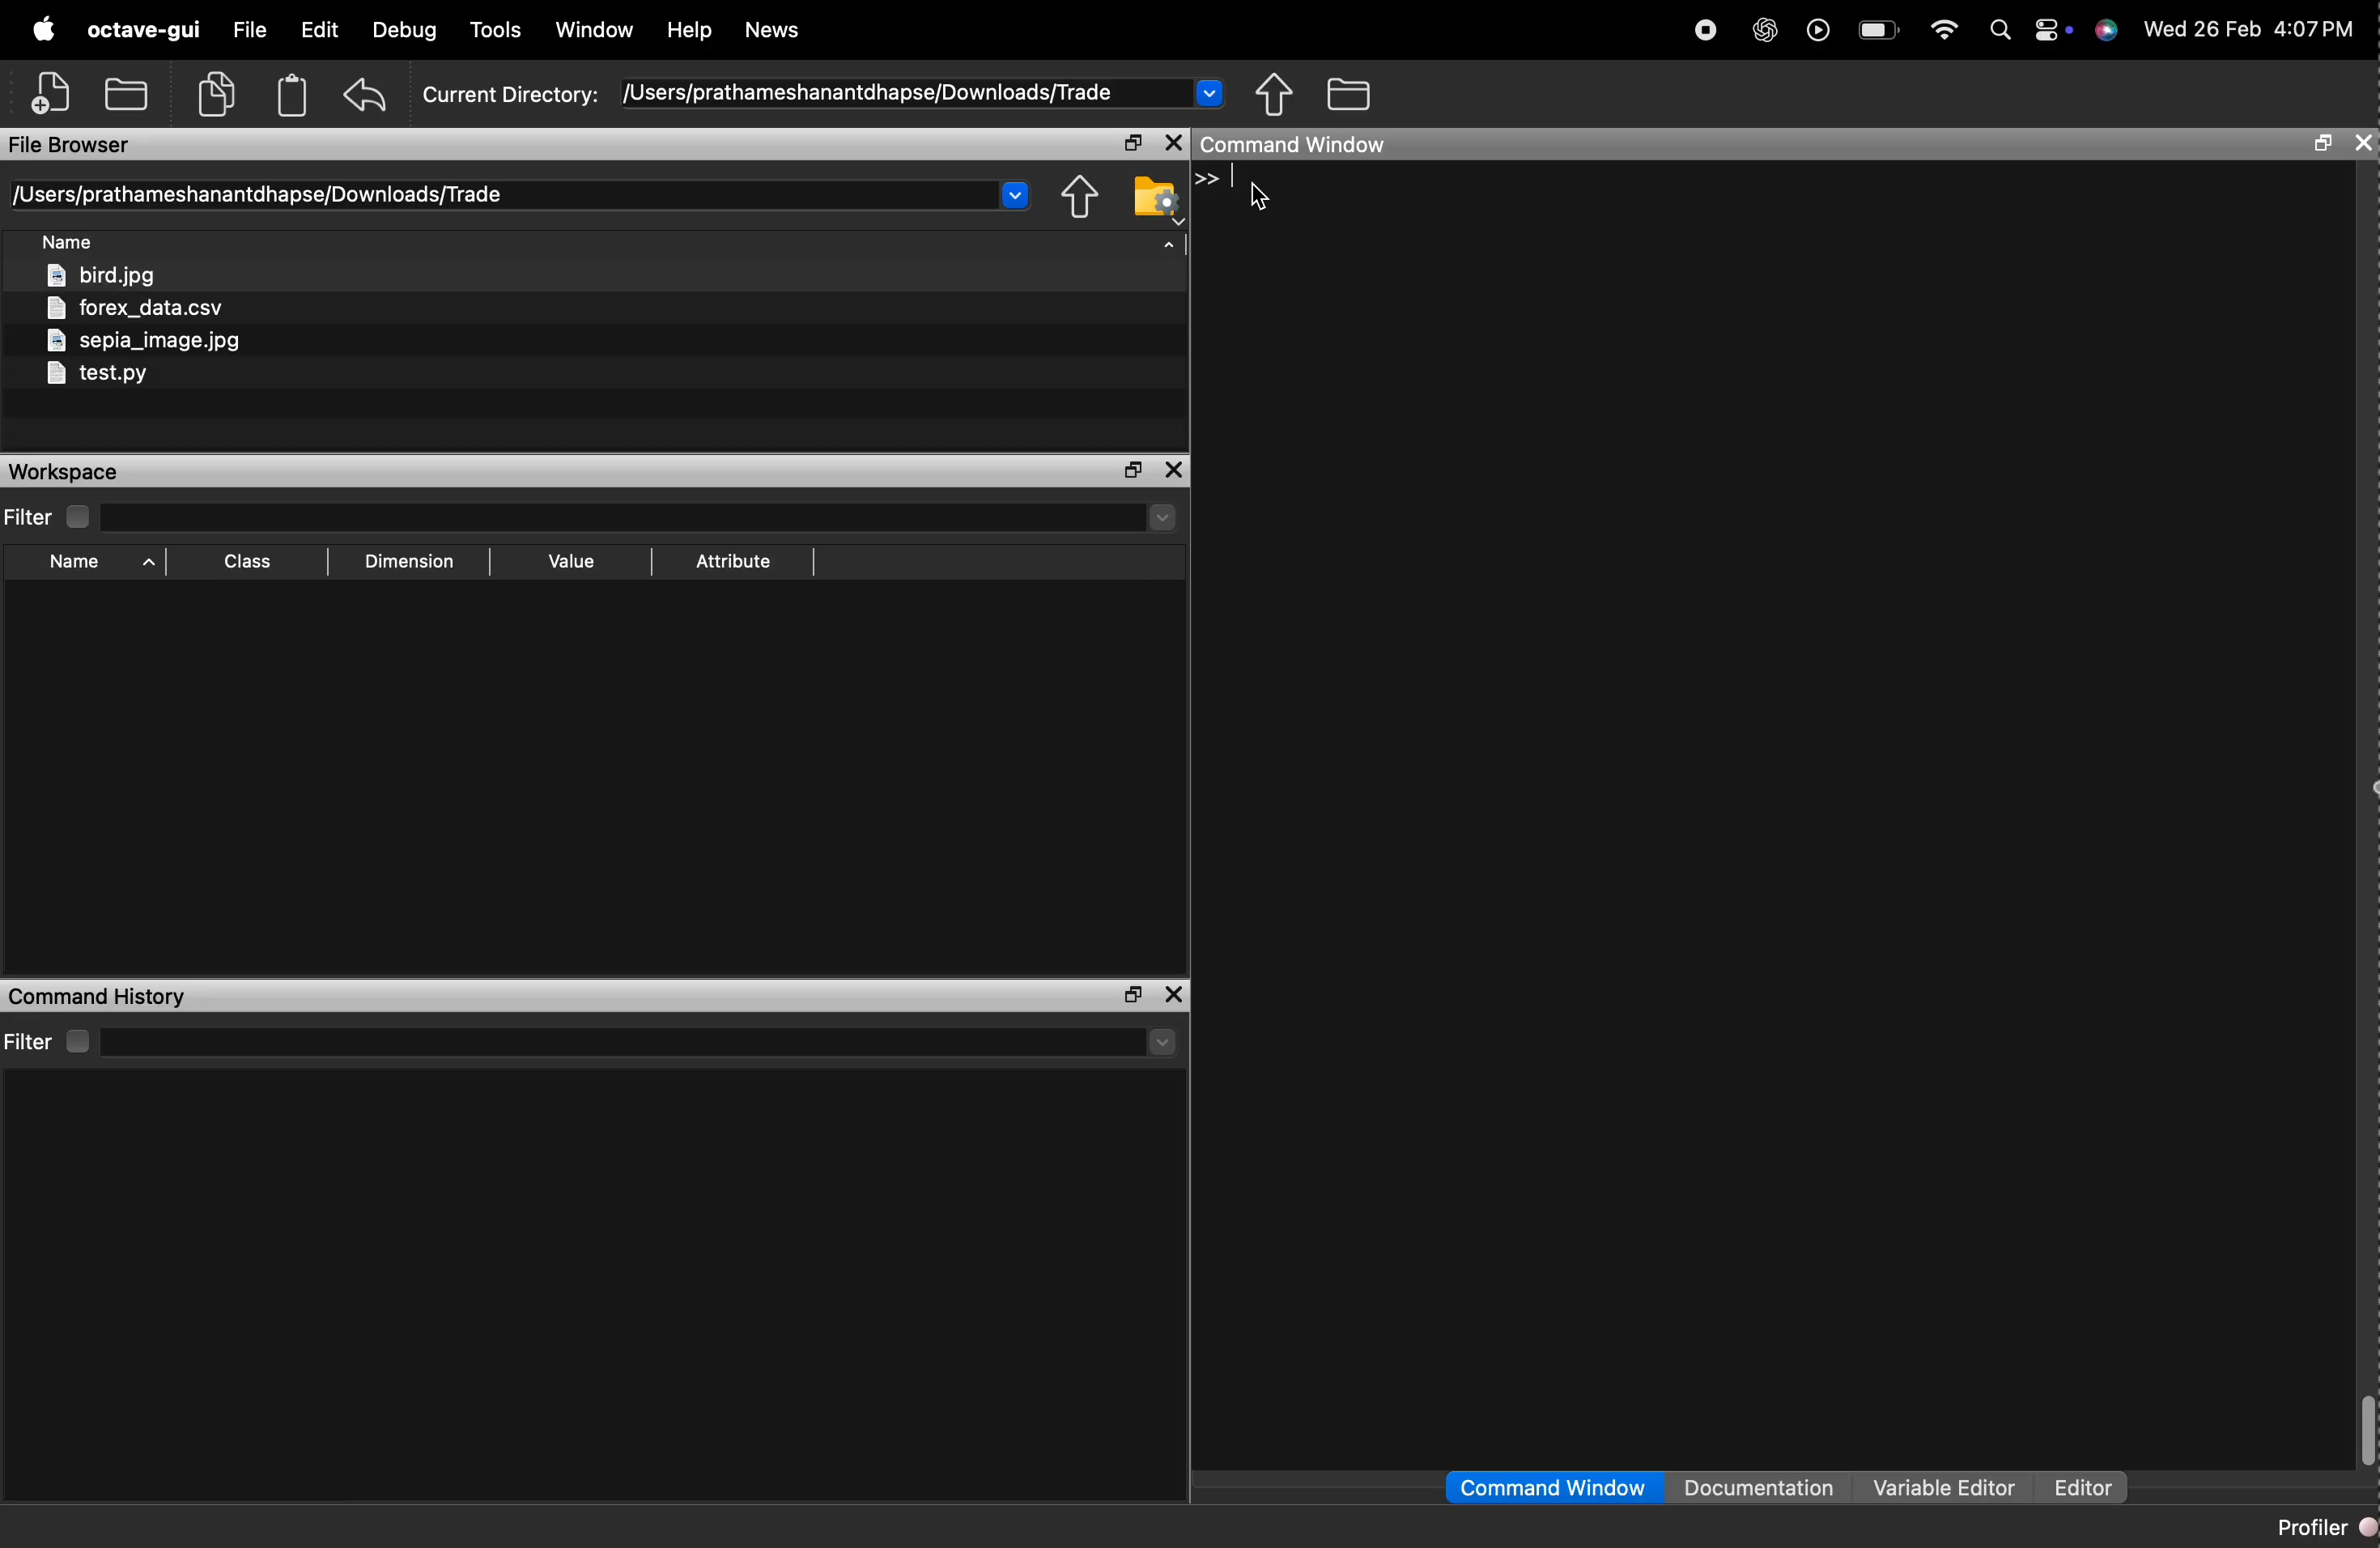 The image size is (2380, 1548). Describe the element at coordinates (53, 93) in the screenshot. I see `add file` at that location.